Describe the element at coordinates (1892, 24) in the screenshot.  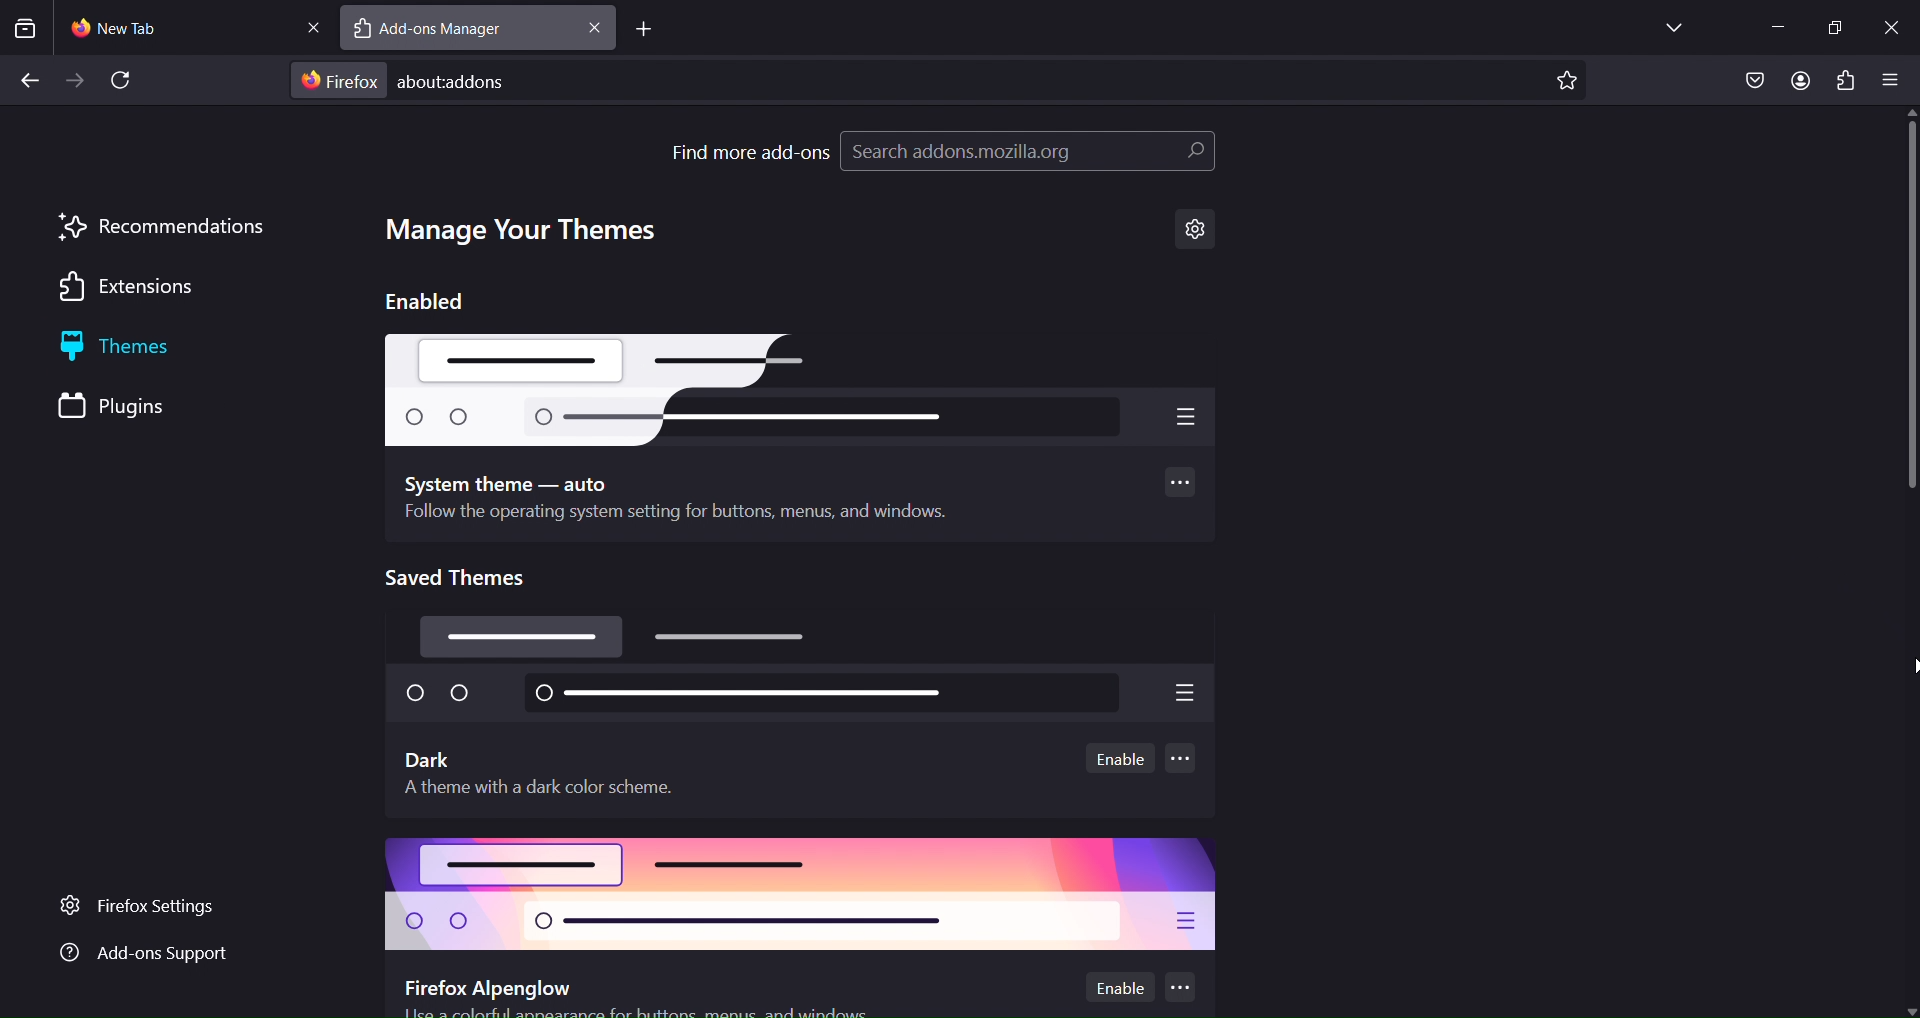
I see `close` at that location.